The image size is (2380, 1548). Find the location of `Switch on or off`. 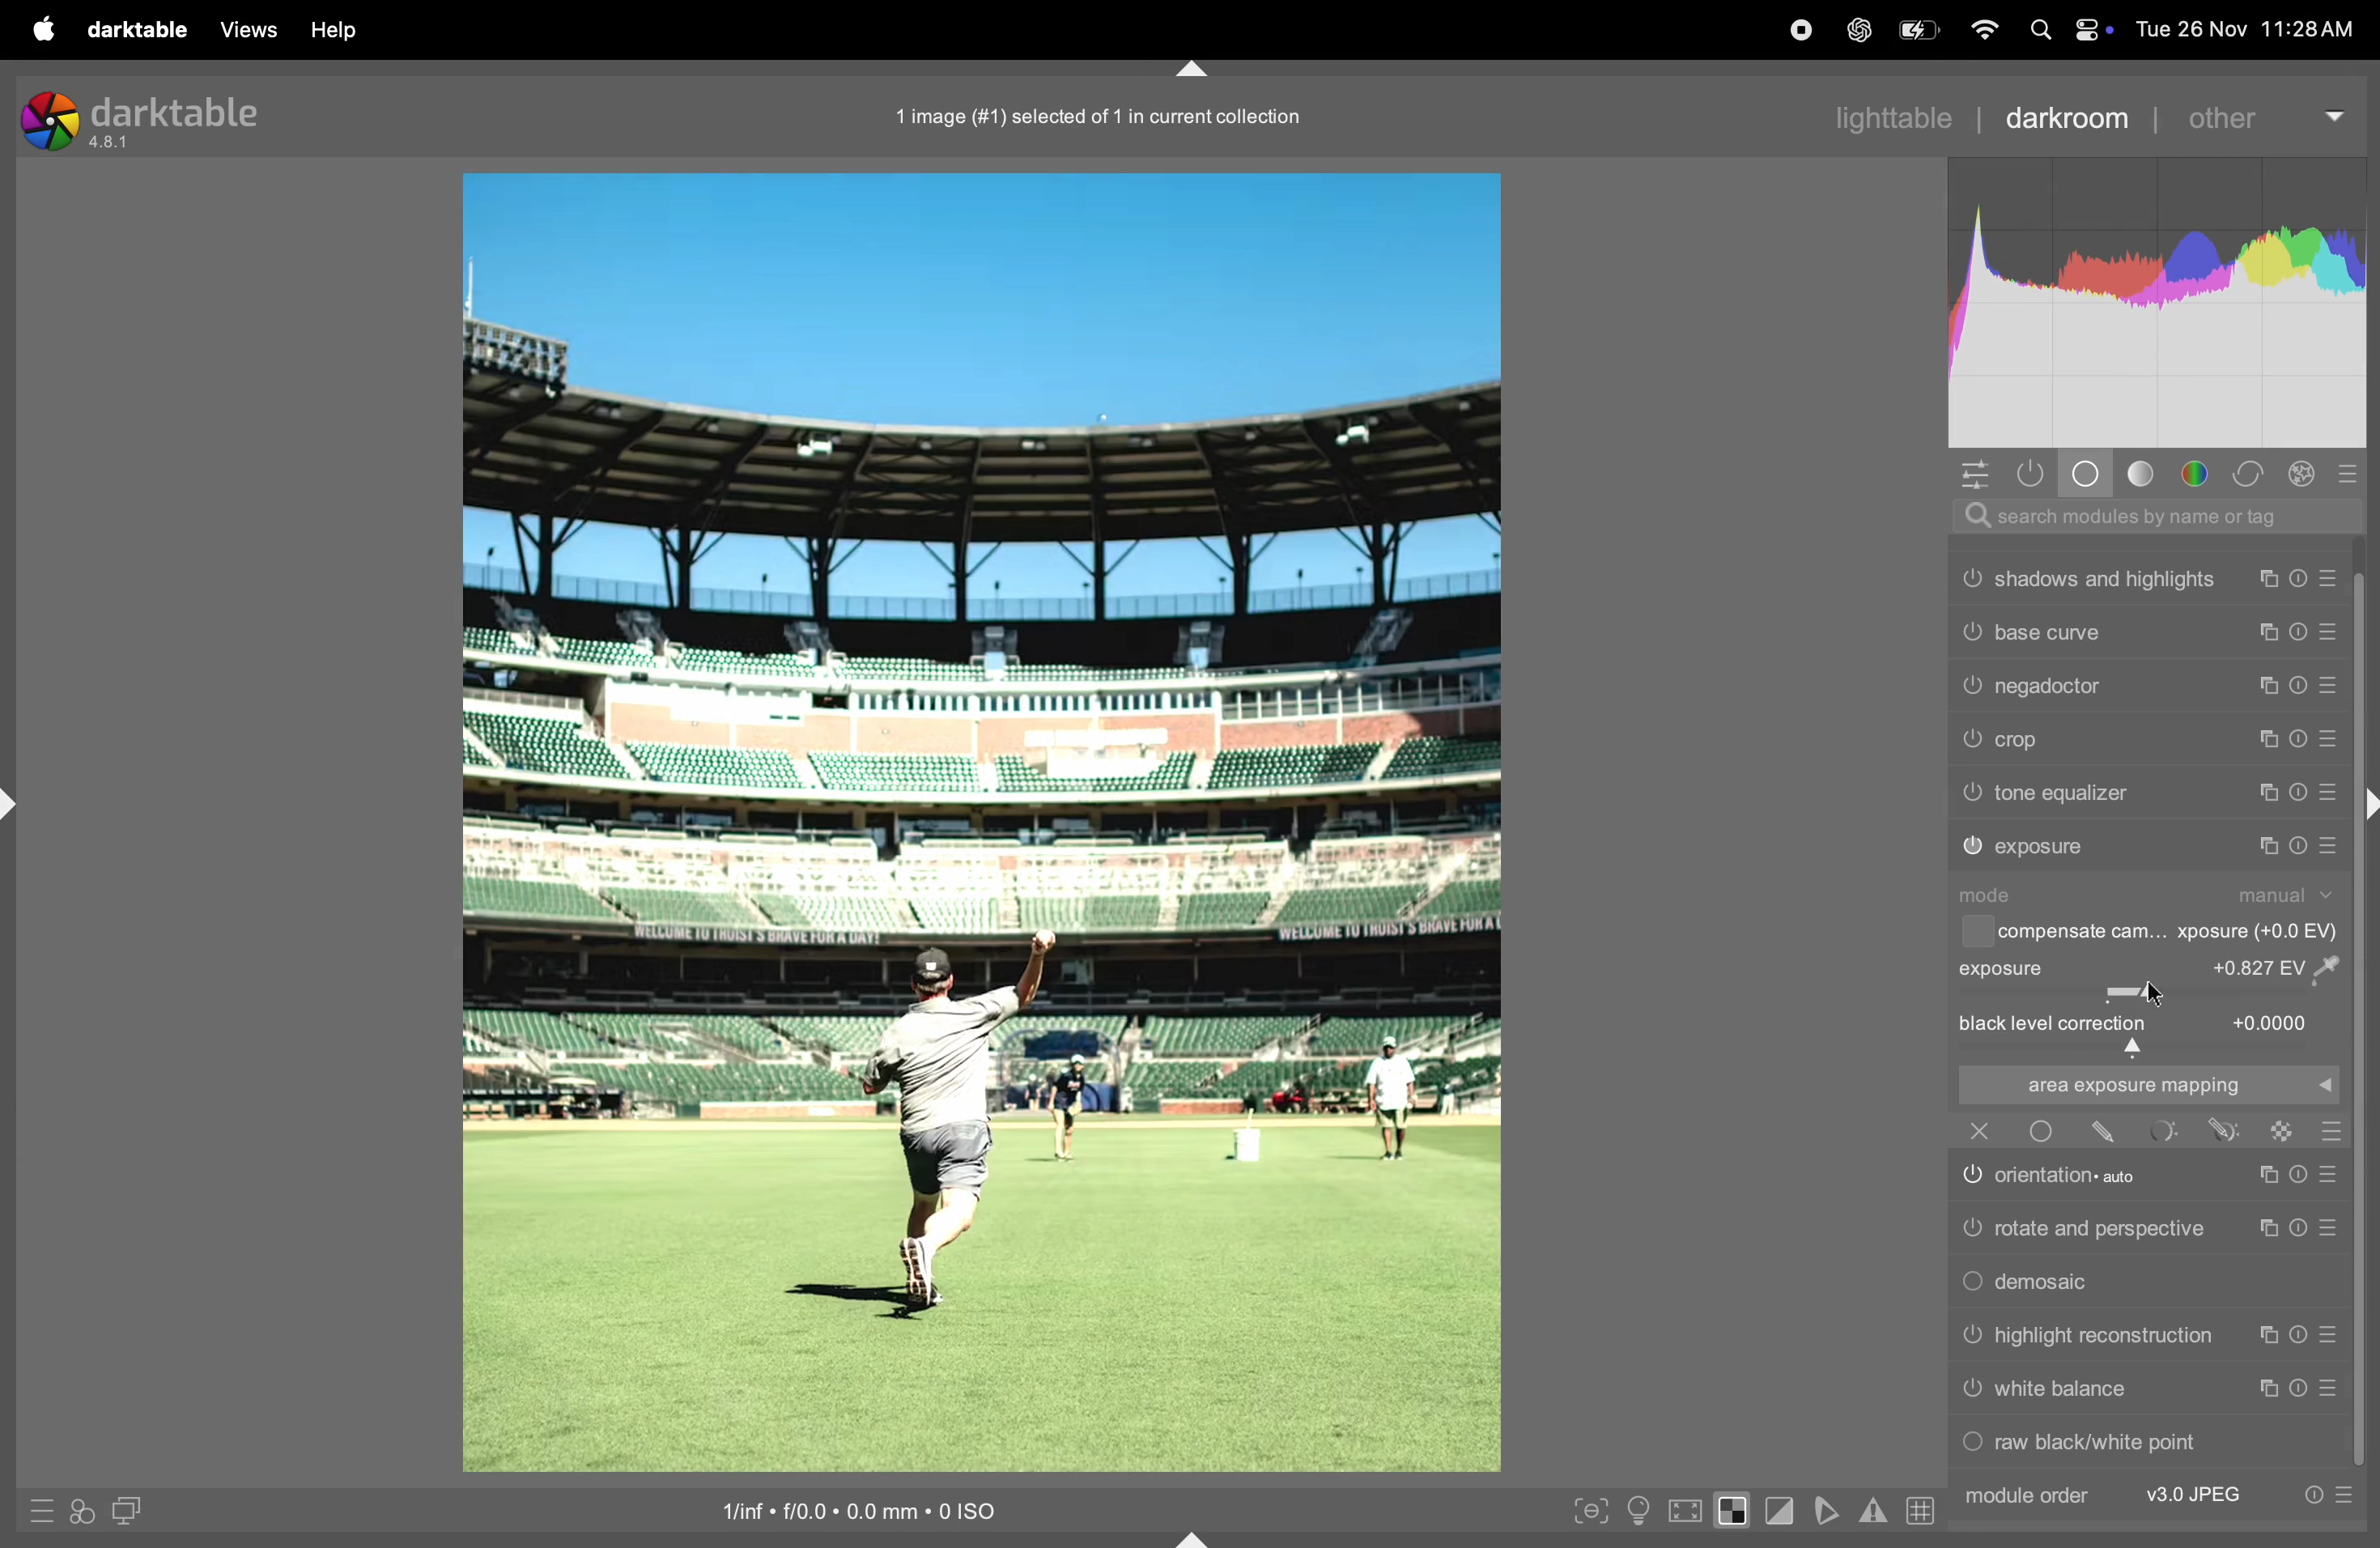

Switch on or off is located at coordinates (1971, 794).